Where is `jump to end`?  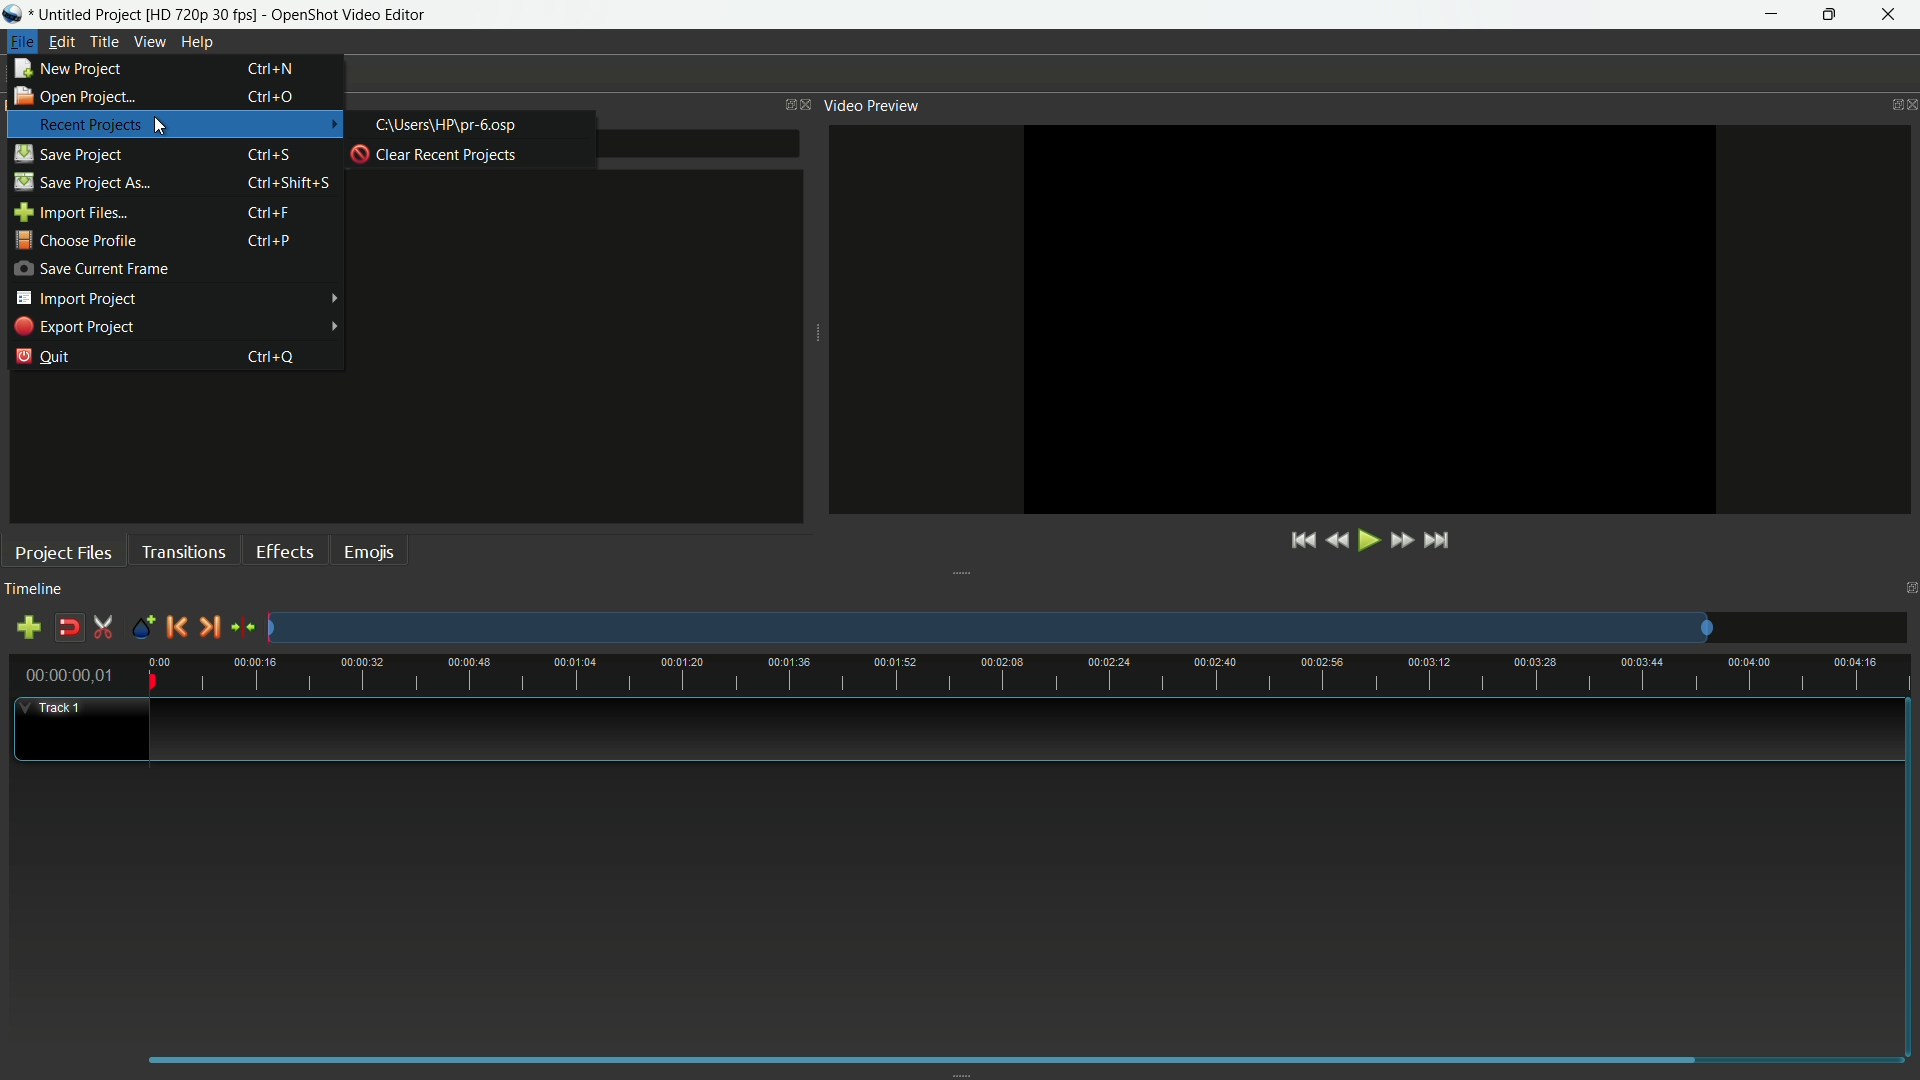
jump to end is located at coordinates (1437, 542).